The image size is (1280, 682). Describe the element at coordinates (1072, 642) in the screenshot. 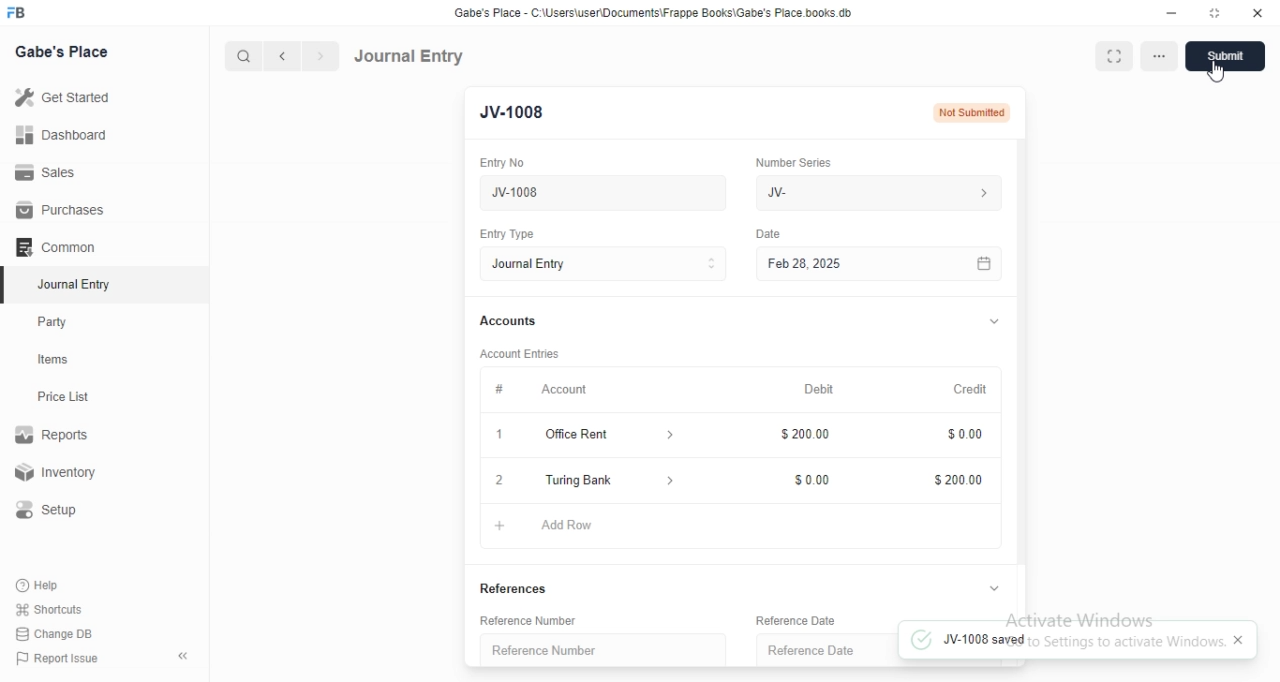

I see `JV-1008 saved` at that location.